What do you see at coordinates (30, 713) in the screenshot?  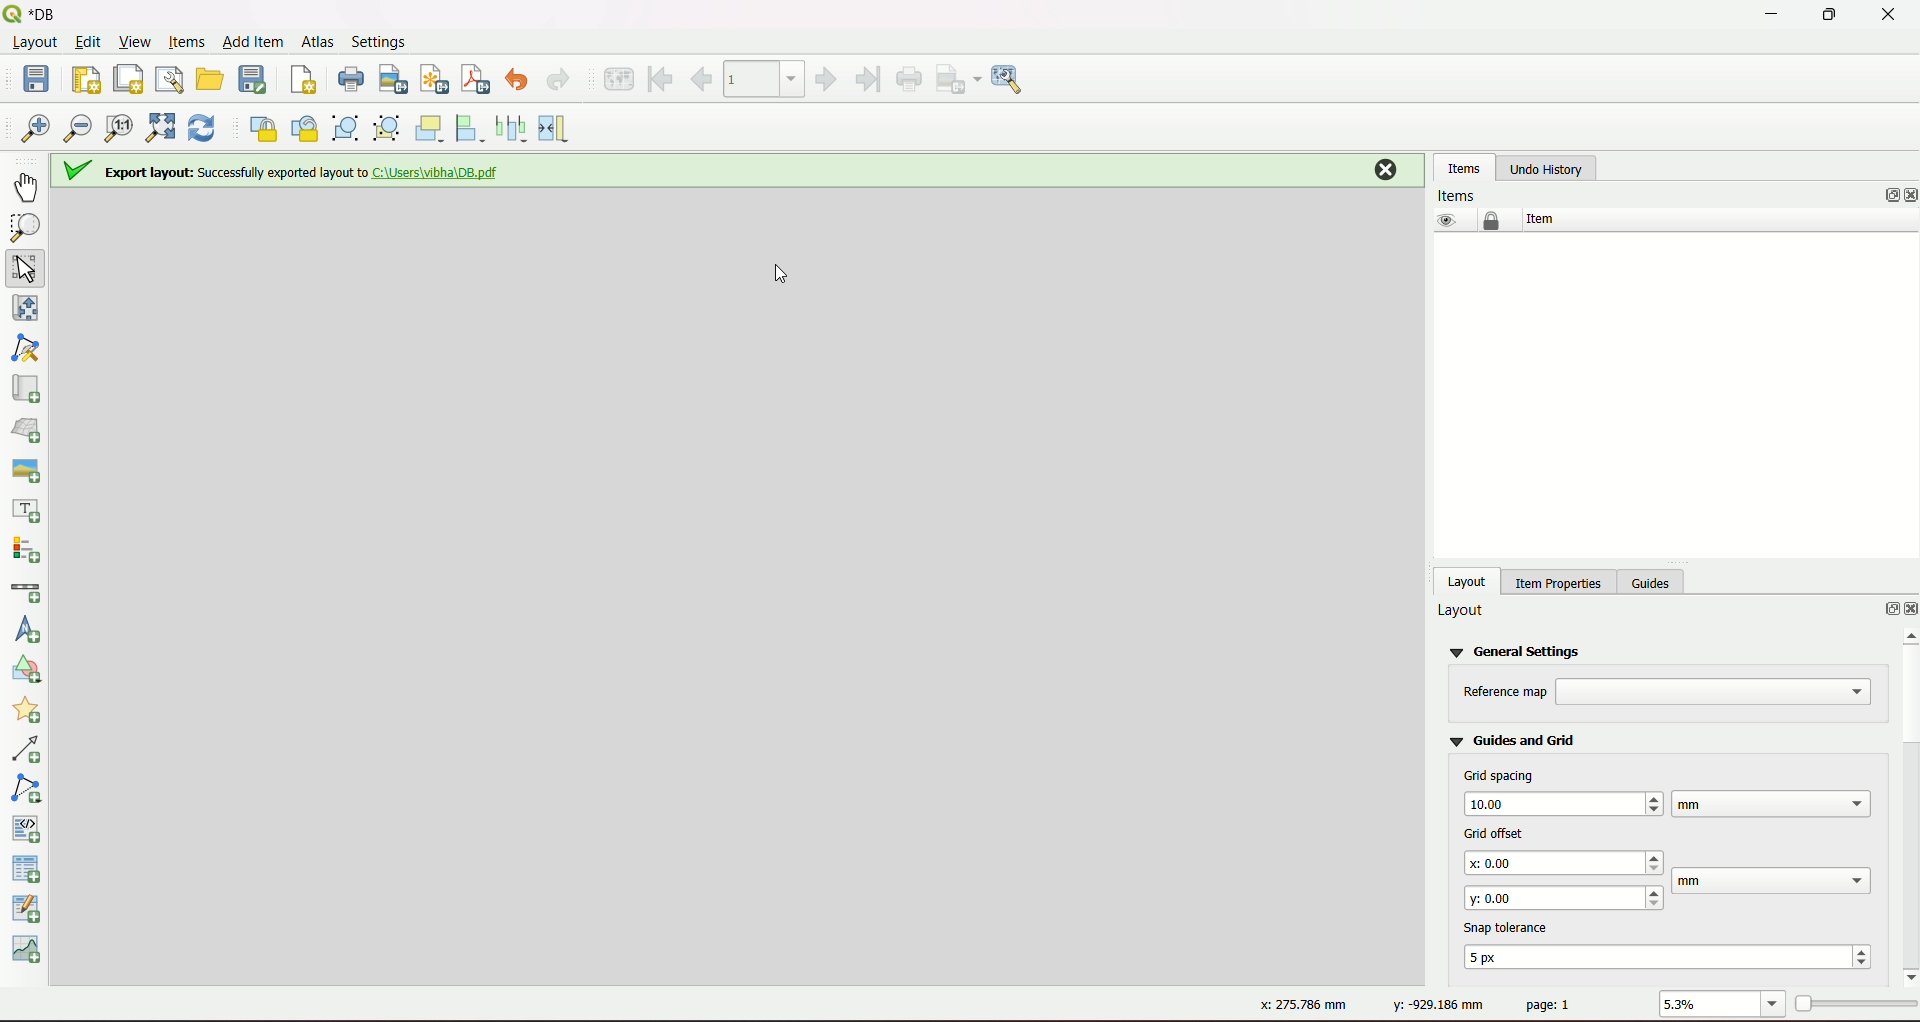 I see `add marker` at bounding box center [30, 713].